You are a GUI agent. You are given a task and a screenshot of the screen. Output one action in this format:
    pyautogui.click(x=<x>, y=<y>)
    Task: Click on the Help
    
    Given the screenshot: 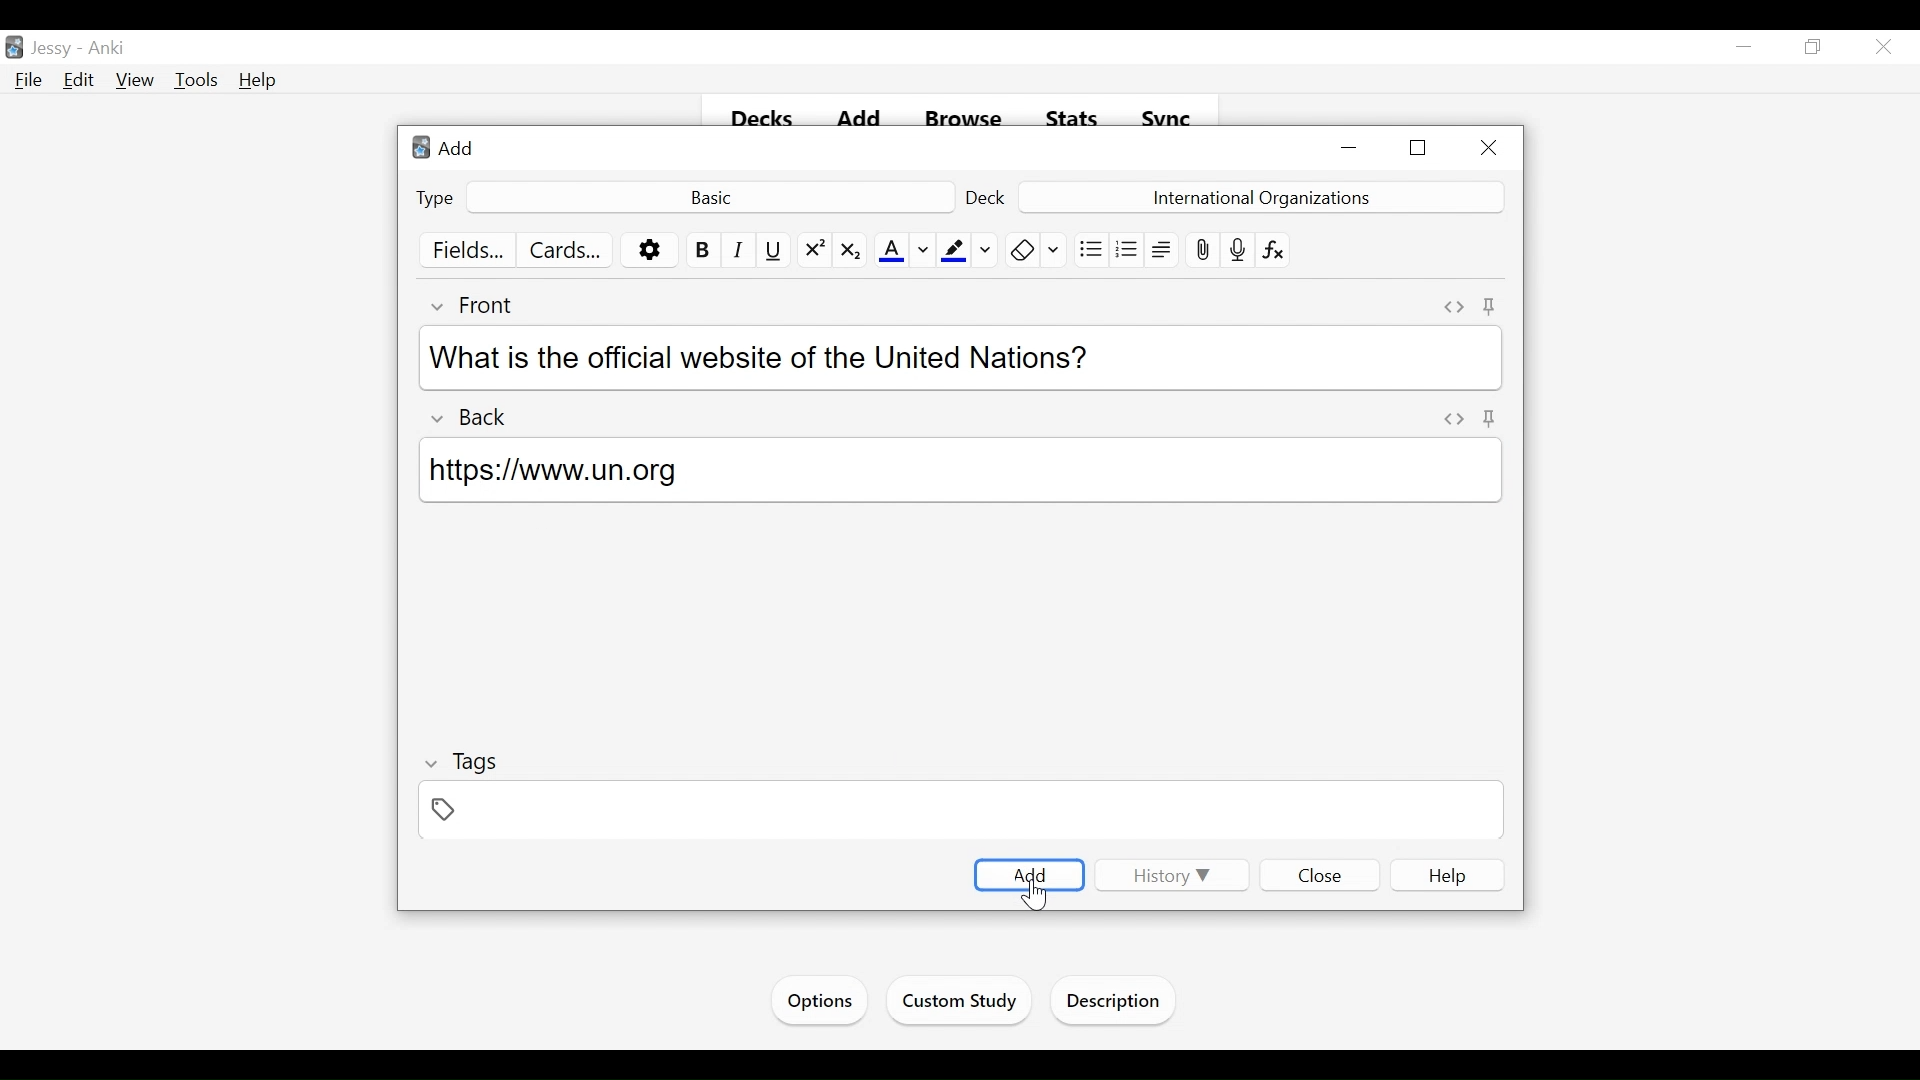 What is the action you would take?
    pyautogui.click(x=1447, y=874)
    